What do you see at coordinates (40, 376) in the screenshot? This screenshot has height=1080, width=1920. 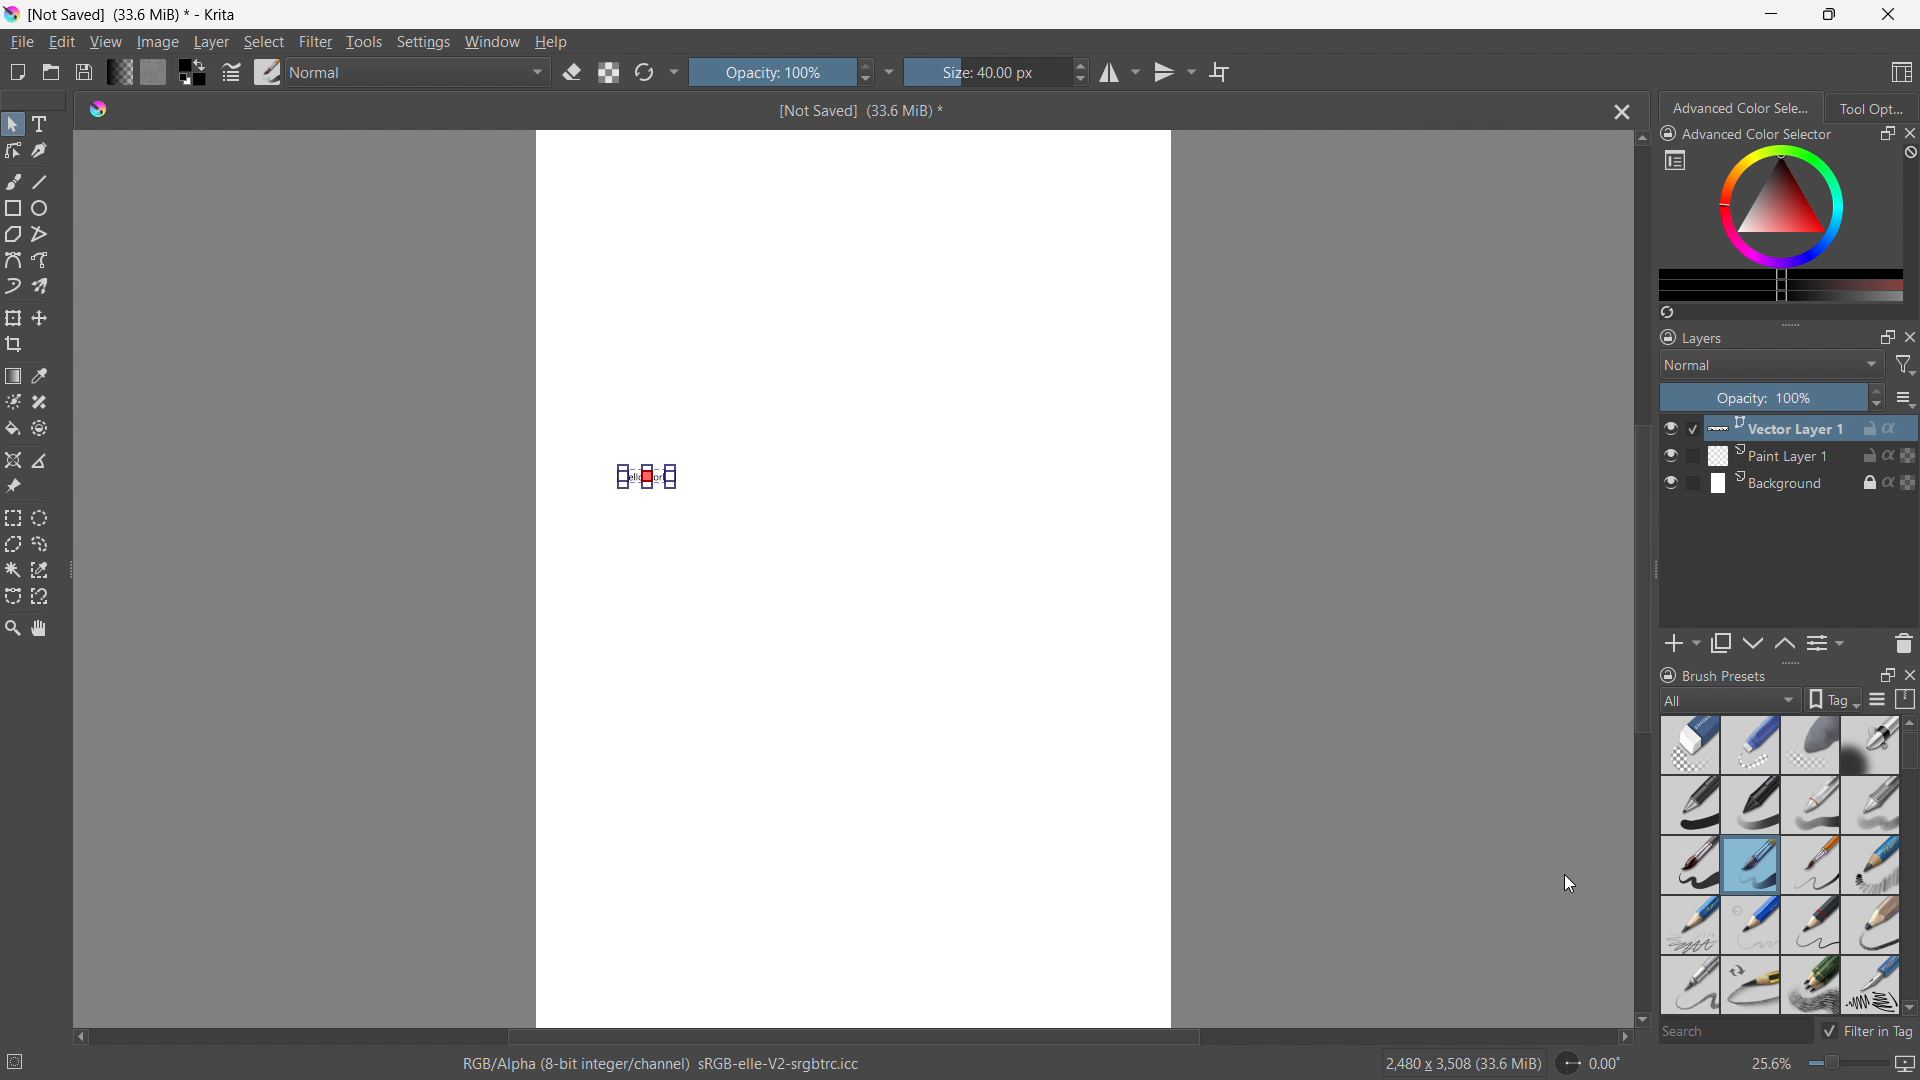 I see `sample a color from the image` at bounding box center [40, 376].